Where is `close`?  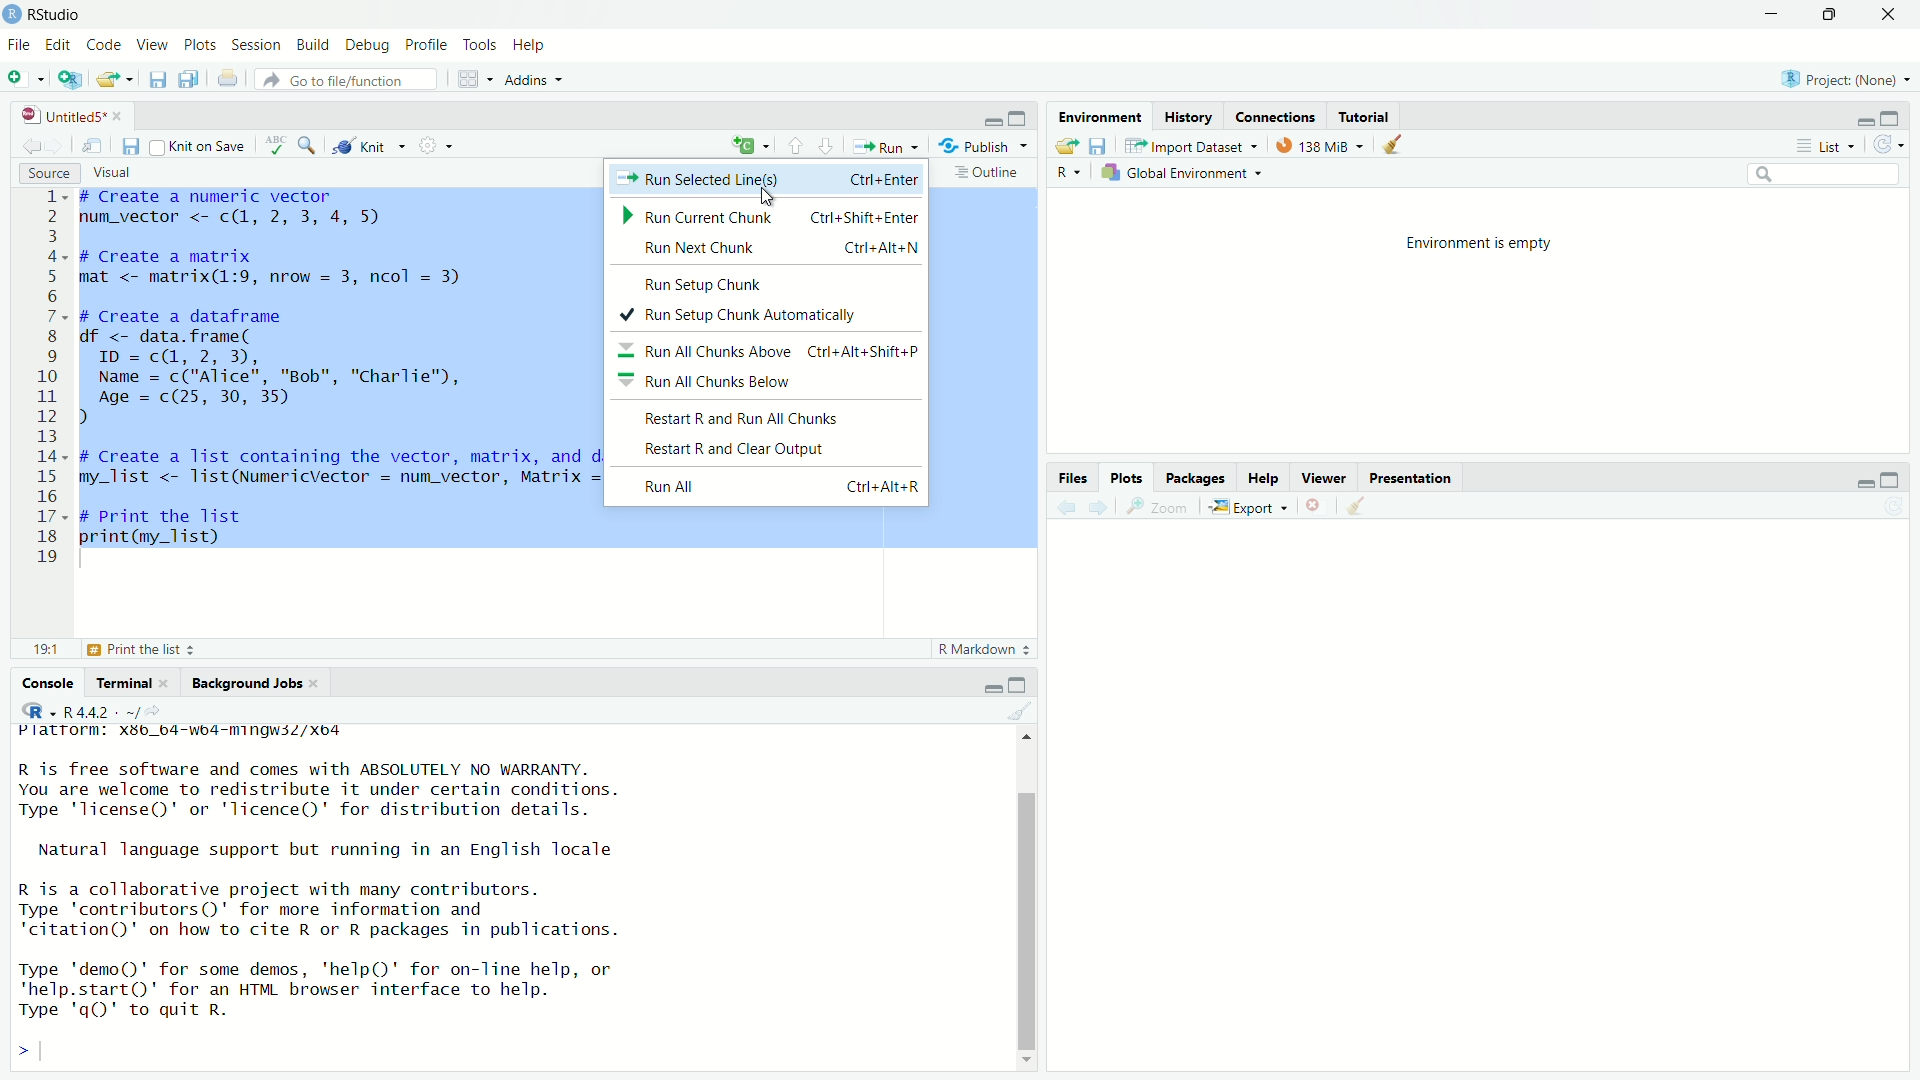
close is located at coordinates (1323, 507).